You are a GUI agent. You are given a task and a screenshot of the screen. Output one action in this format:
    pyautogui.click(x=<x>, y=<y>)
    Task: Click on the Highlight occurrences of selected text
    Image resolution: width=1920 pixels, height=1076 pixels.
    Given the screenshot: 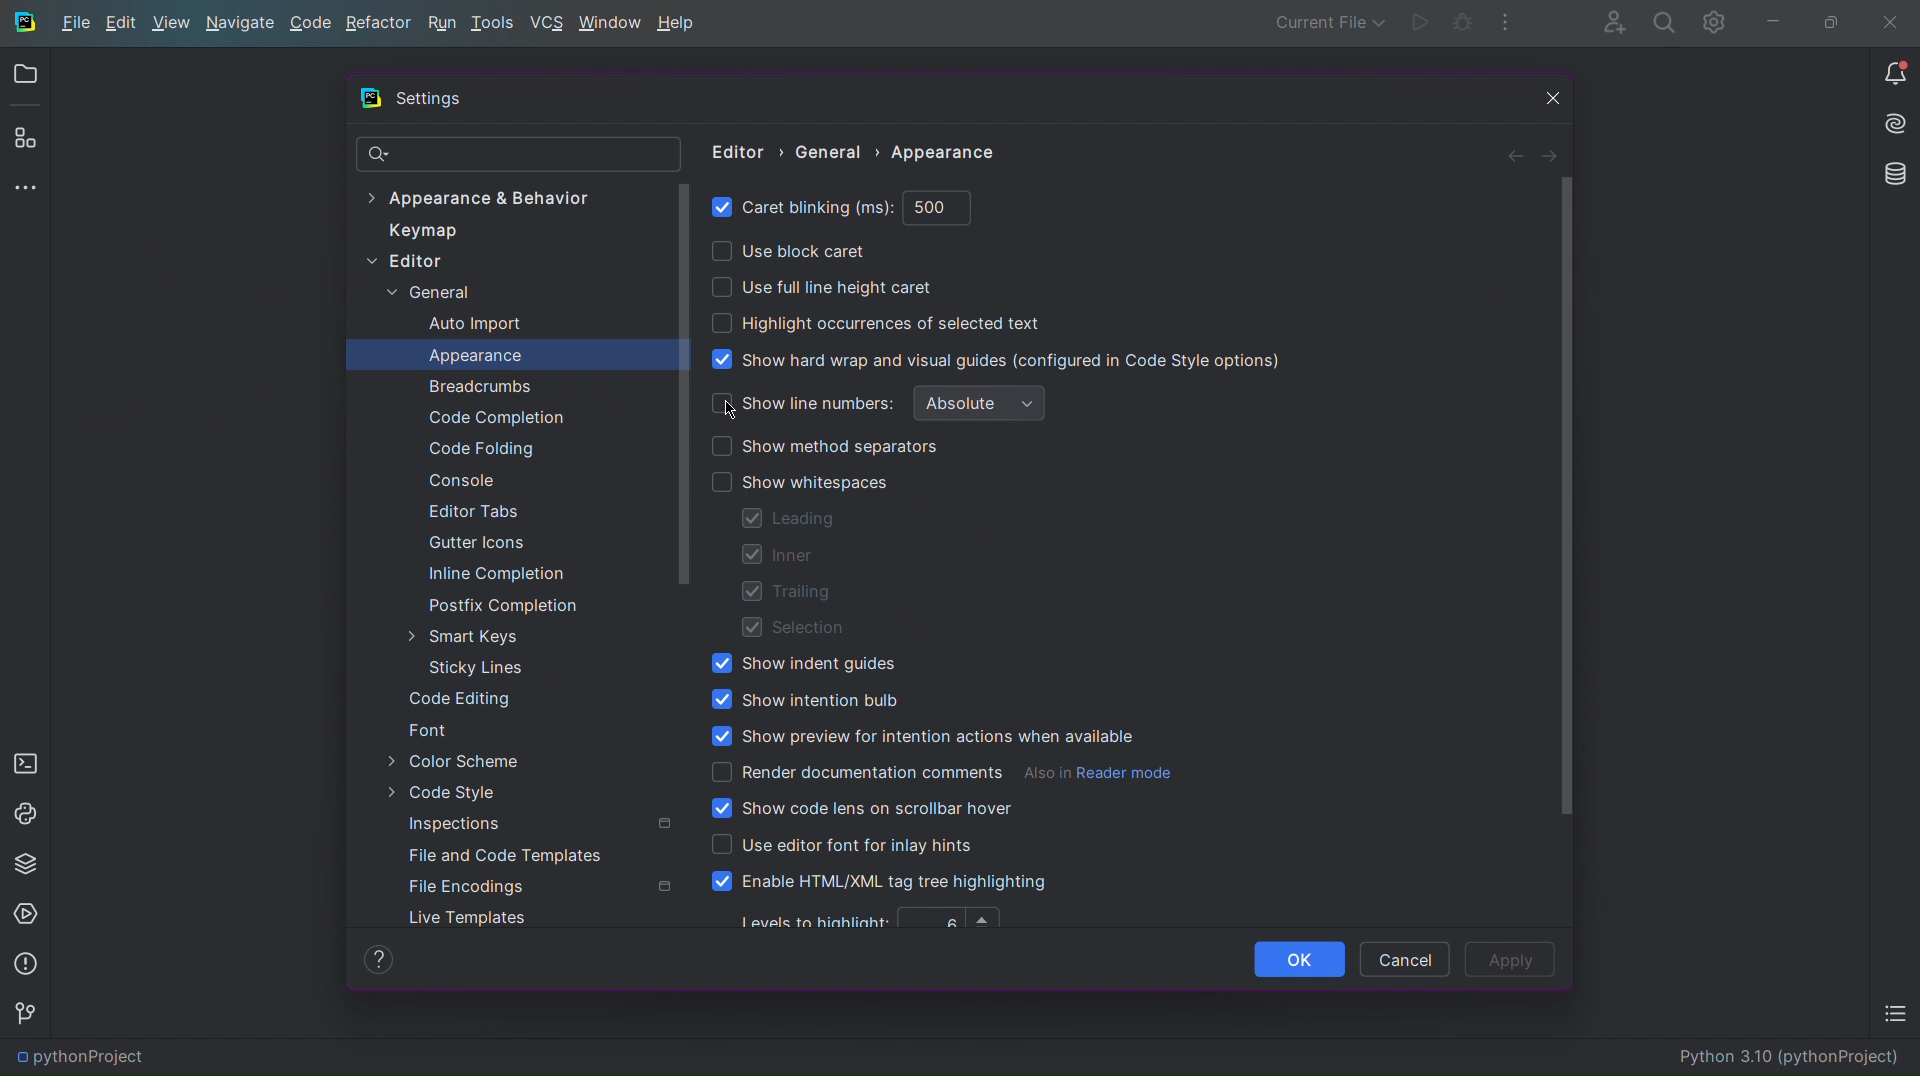 What is the action you would take?
    pyautogui.click(x=881, y=323)
    